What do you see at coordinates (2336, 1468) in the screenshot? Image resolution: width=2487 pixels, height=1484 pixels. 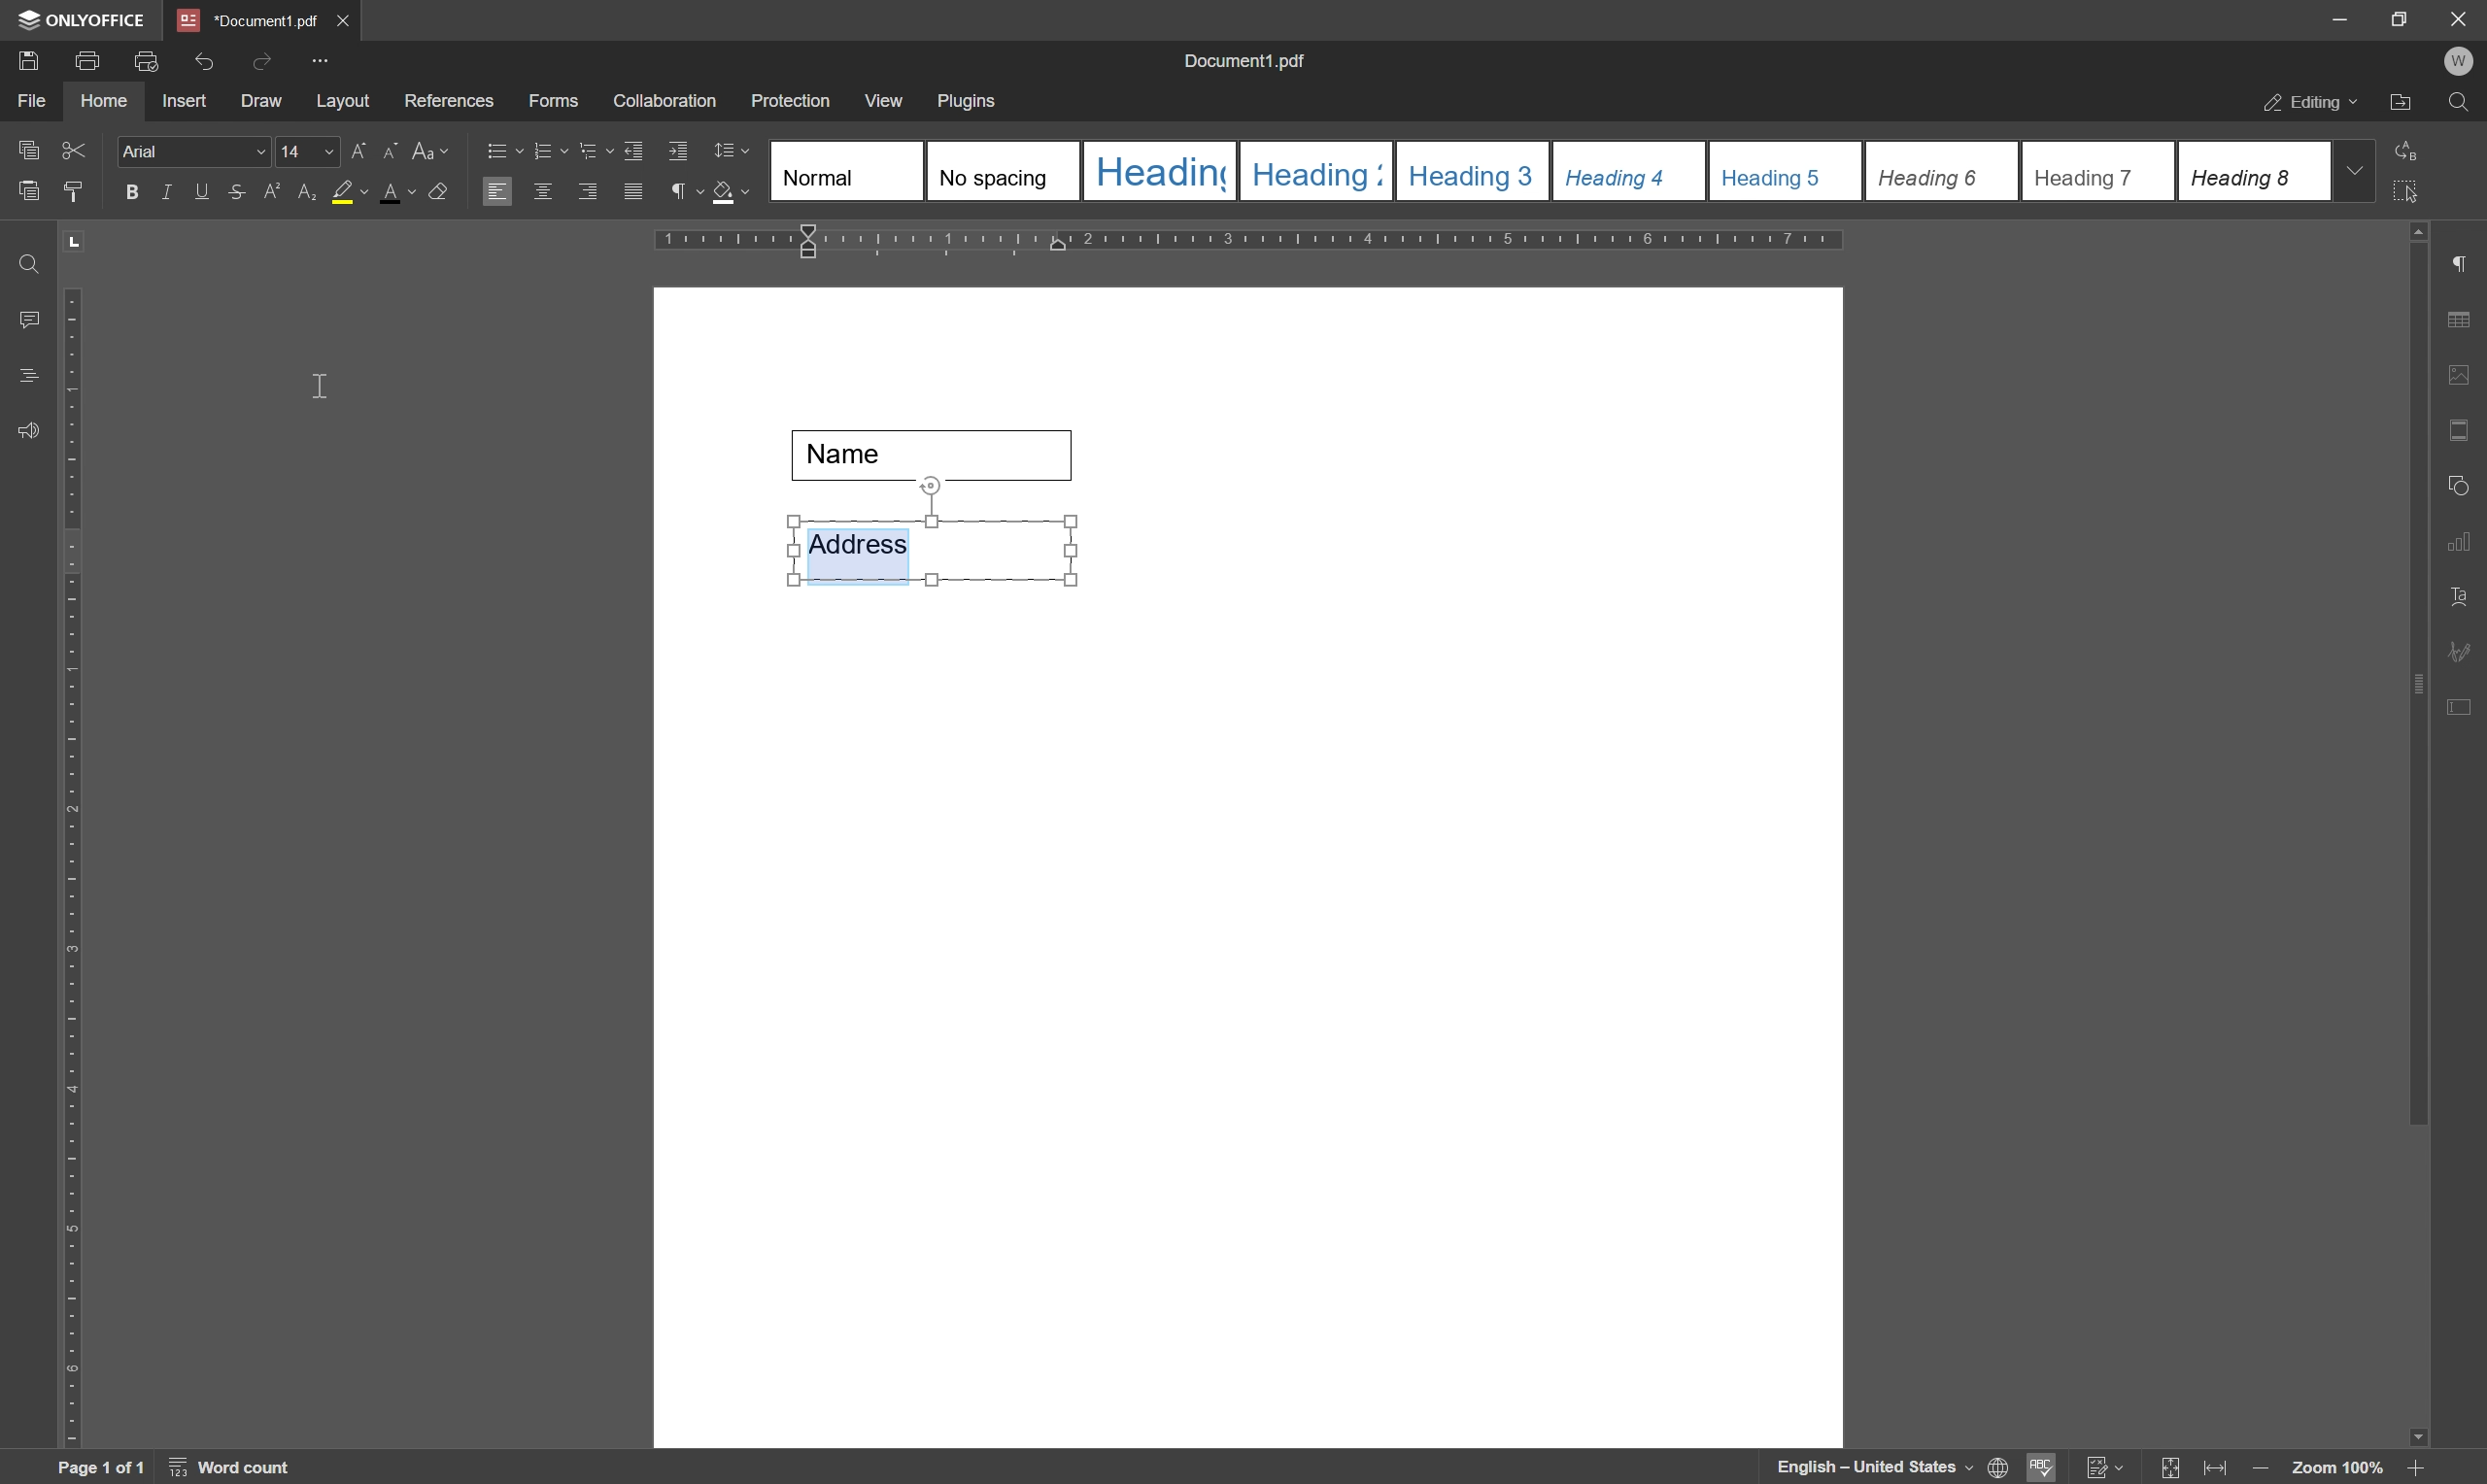 I see `zoom 100%` at bounding box center [2336, 1468].